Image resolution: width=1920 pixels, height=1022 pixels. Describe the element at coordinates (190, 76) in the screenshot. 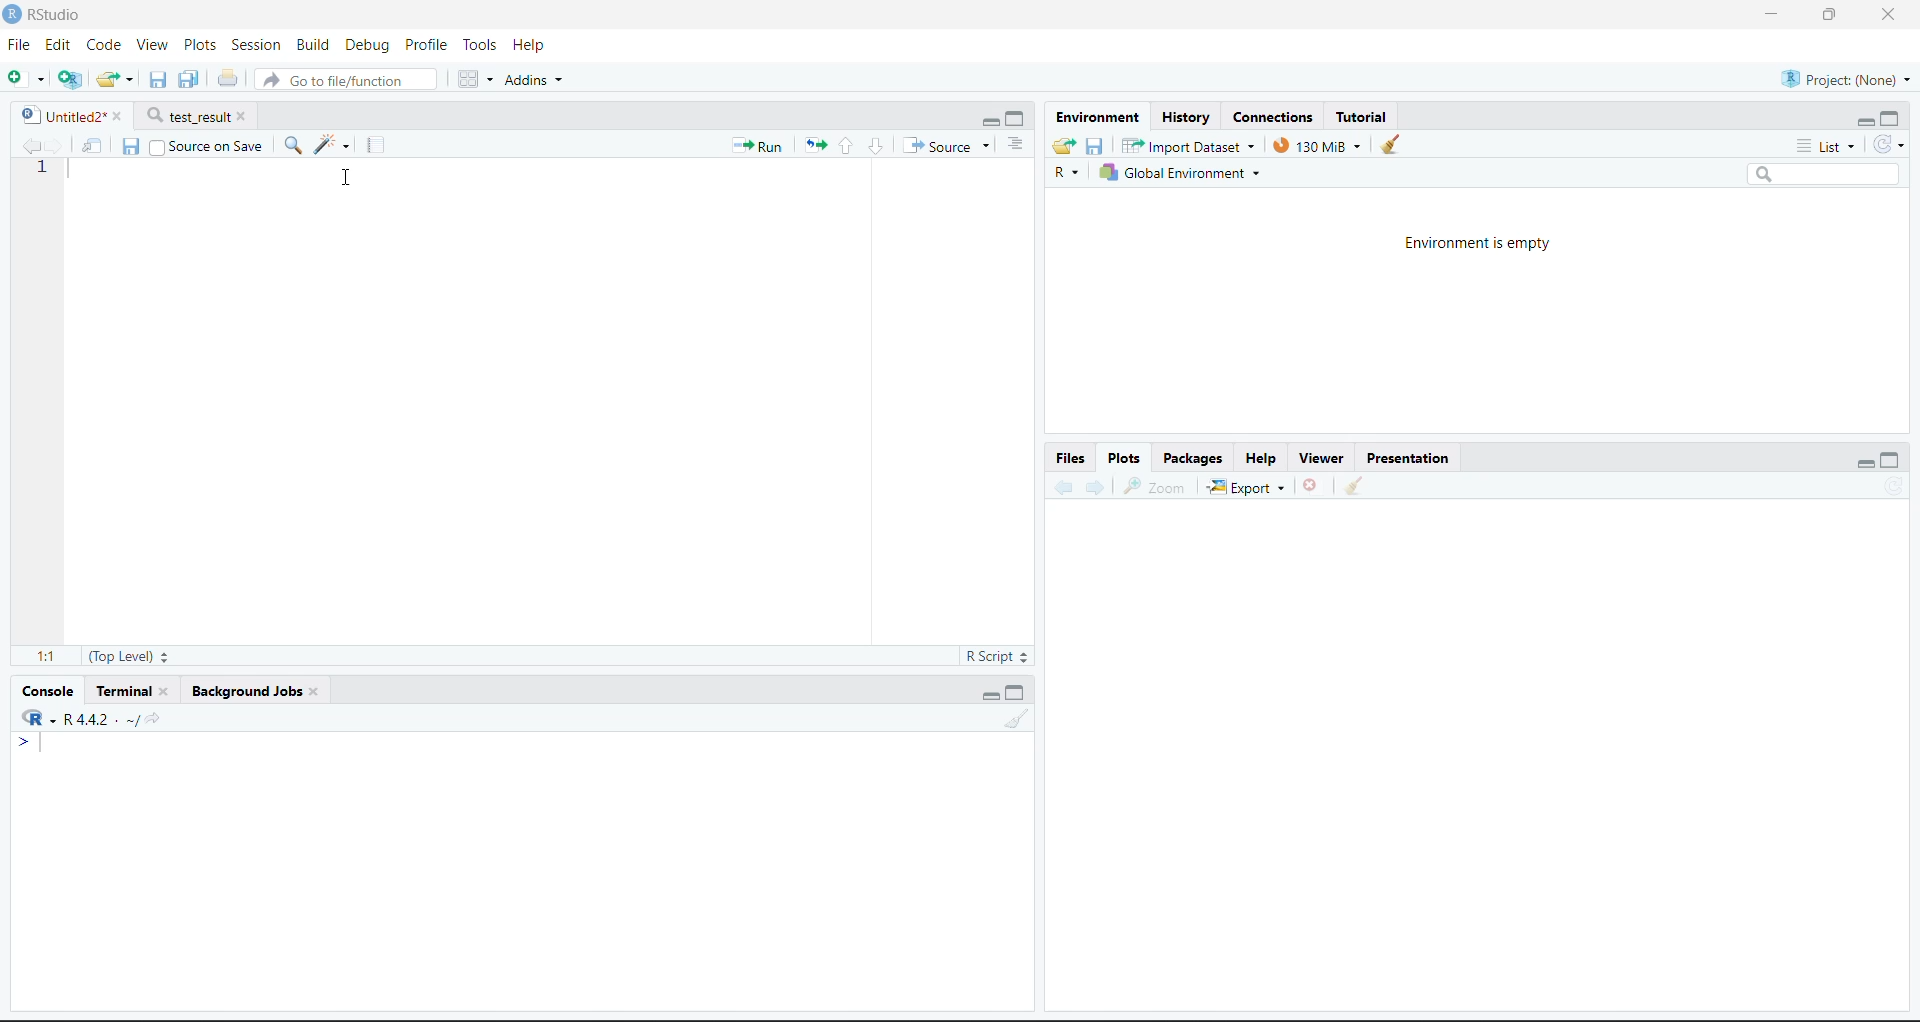

I see `Save current document (Ctrl + S)` at that location.